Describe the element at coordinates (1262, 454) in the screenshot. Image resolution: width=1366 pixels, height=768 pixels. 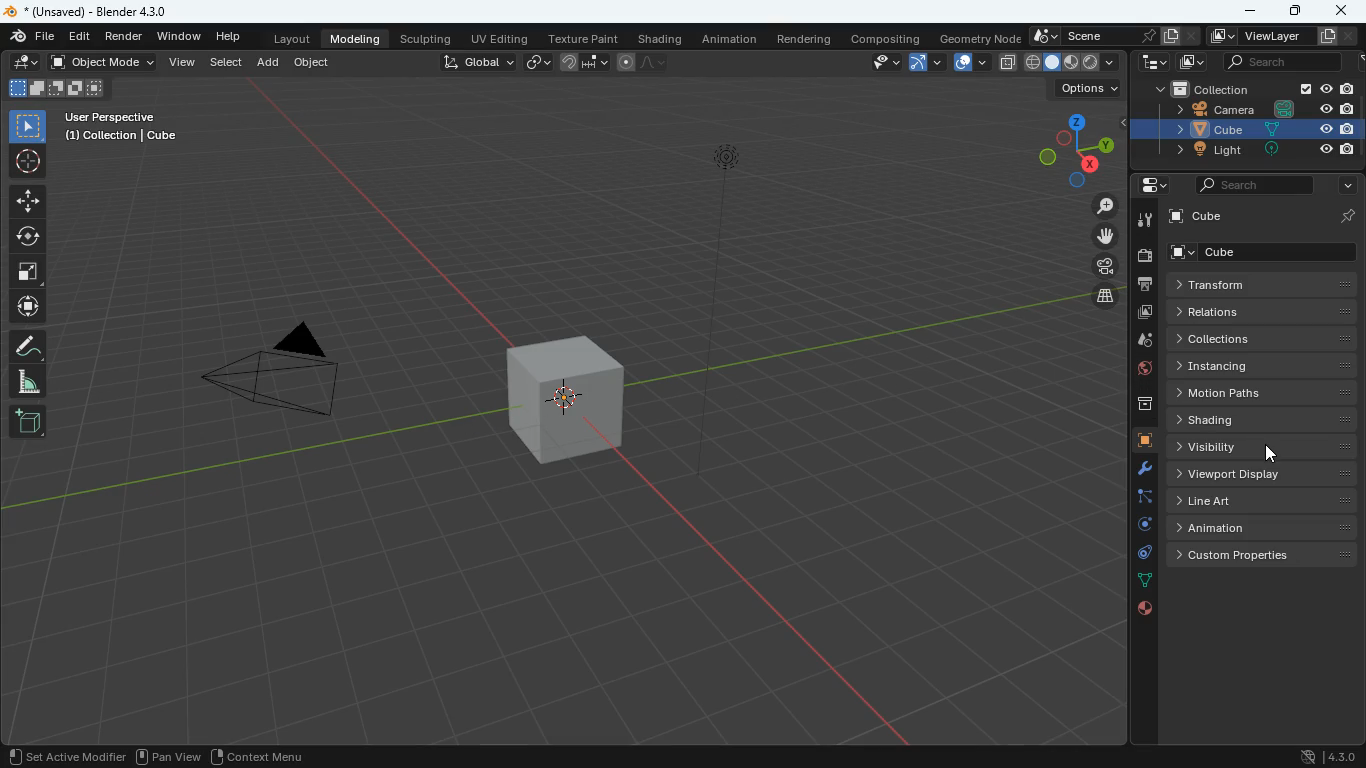
I see `cursor` at that location.